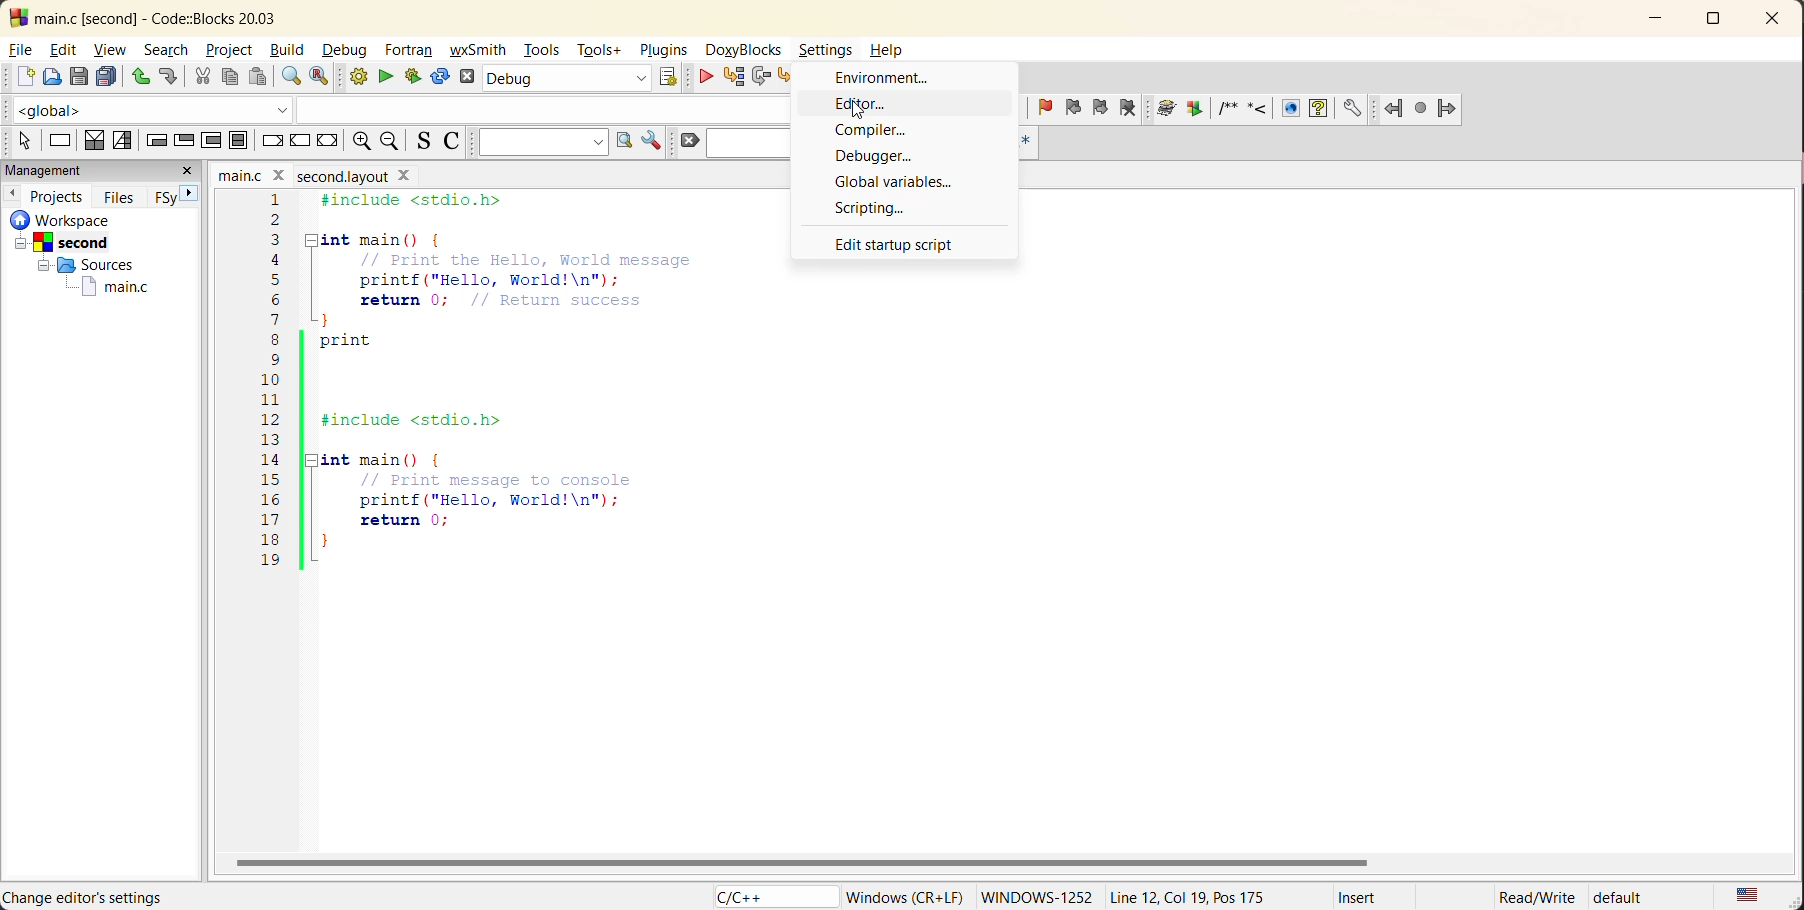 This screenshot has height=910, width=1804. I want to click on run search, so click(624, 142).